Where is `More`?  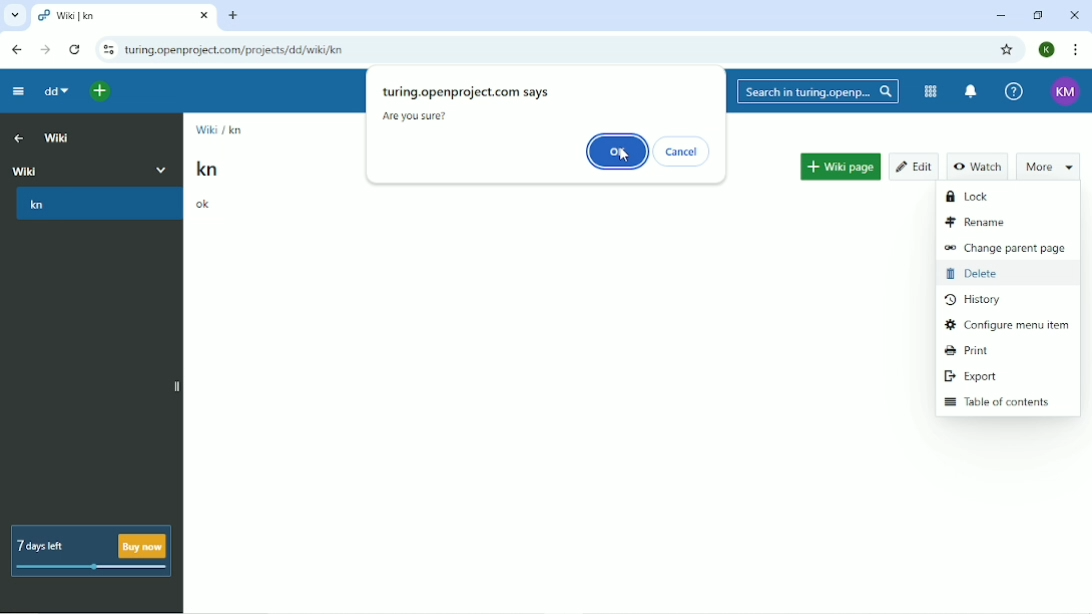
More is located at coordinates (1044, 165).